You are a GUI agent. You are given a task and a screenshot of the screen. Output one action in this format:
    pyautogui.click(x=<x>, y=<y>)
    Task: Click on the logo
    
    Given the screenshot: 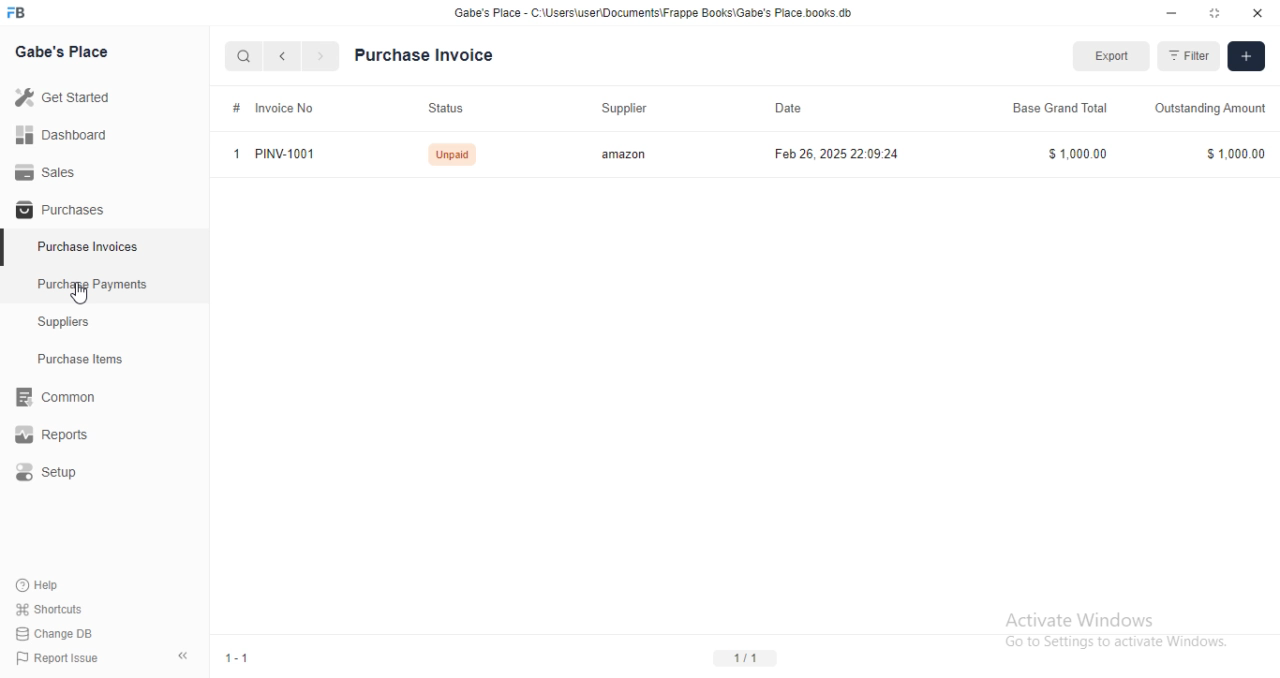 What is the action you would take?
    pyautogui.click(x=22, y=13)
    